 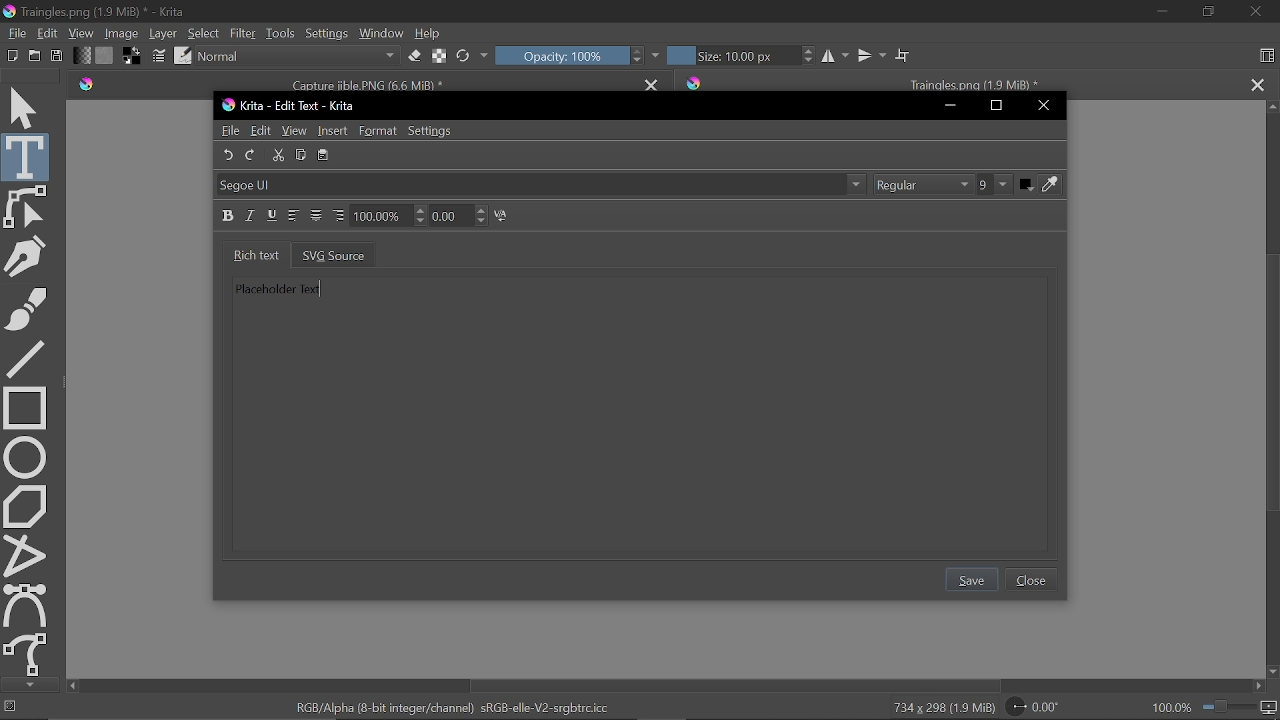 What do you see at coordinates (380, 33) in the screenshot?
I see `Window` at bounding box center [380, 33].